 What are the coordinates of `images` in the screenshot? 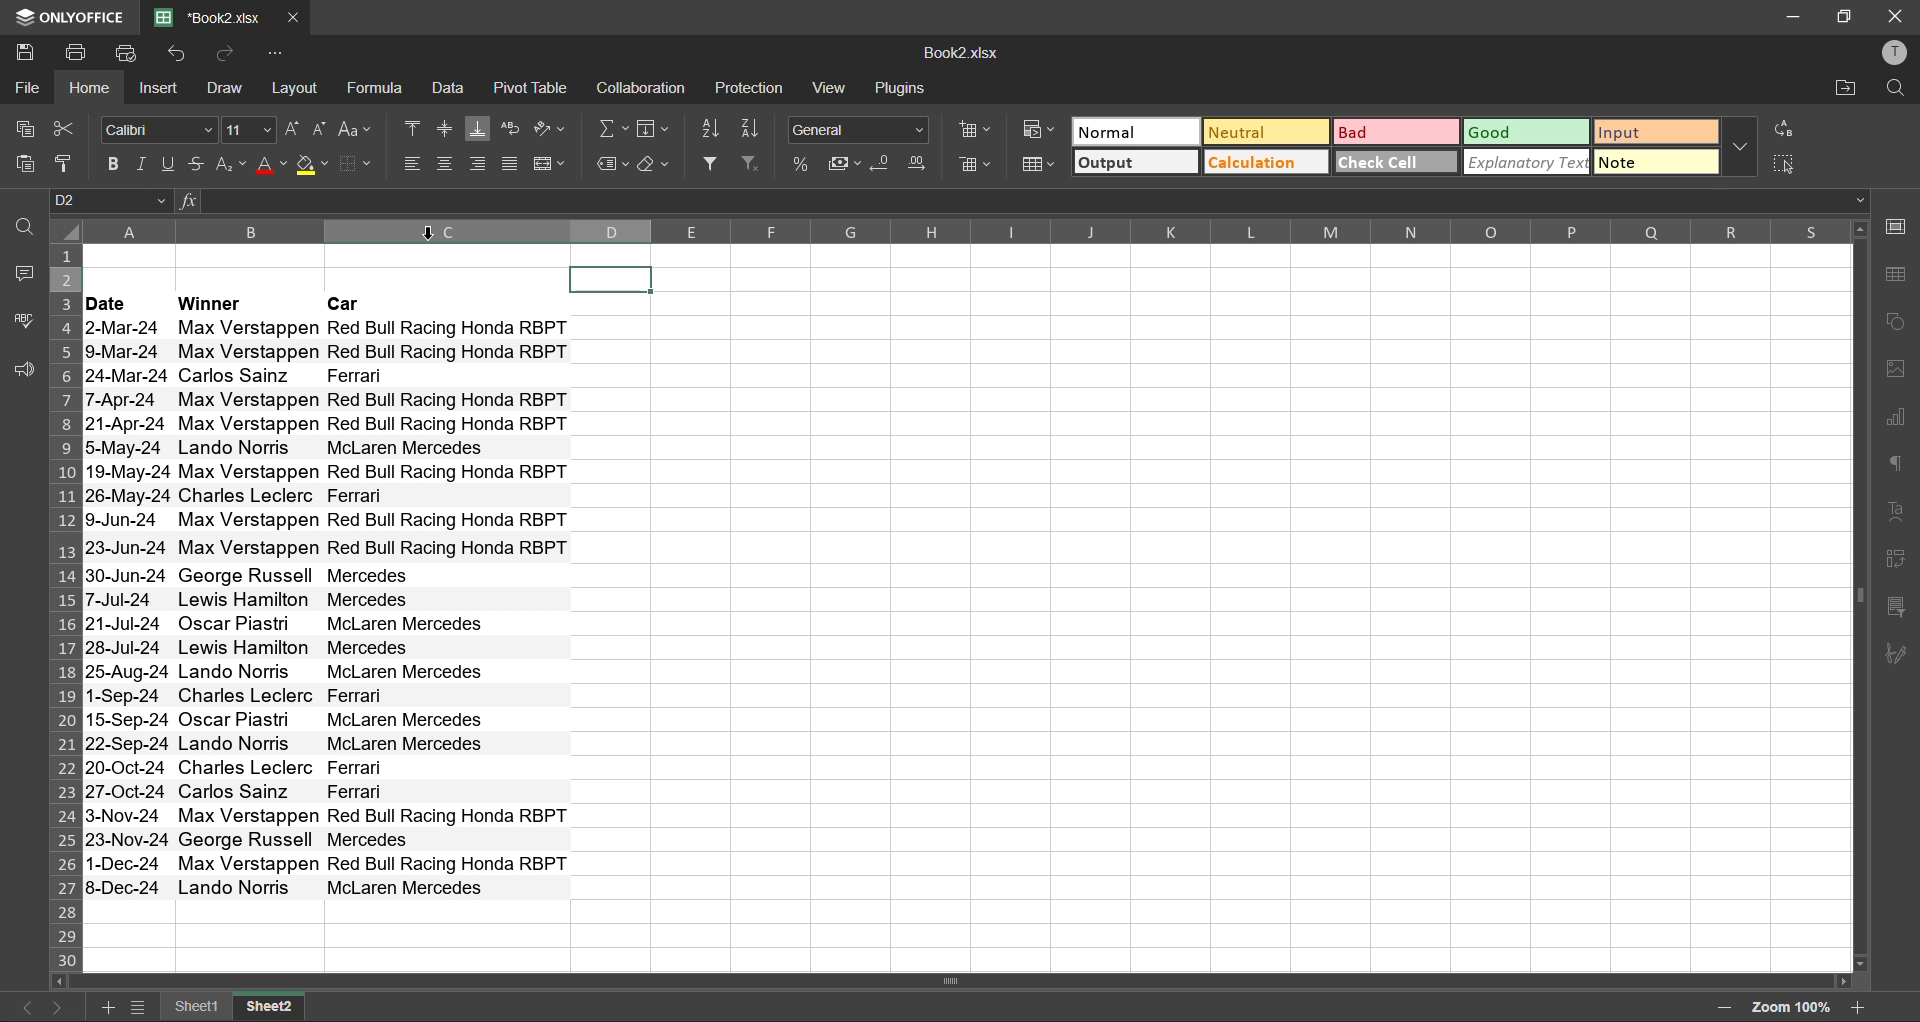 It's located at (1896, 372).